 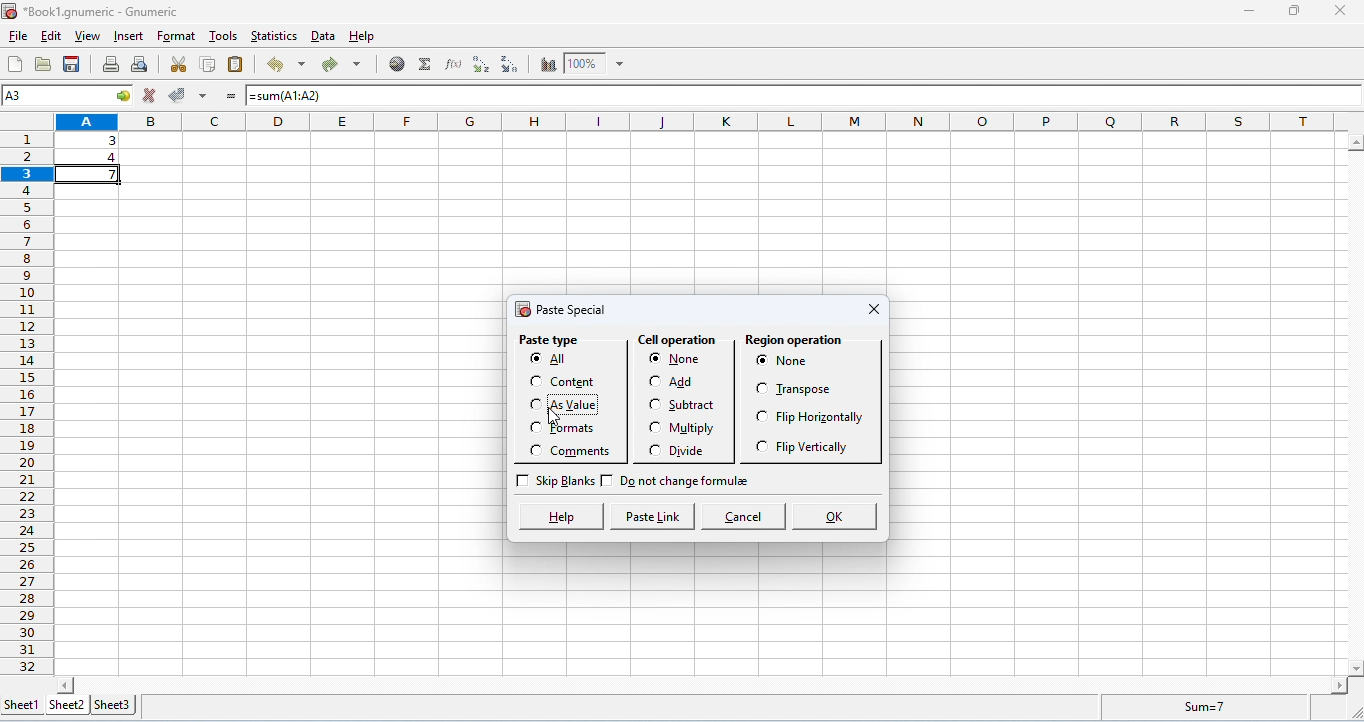 What do you see at coordinates (72, 64) in the screenshot?
I see `save` at bounding box center [72, 64].